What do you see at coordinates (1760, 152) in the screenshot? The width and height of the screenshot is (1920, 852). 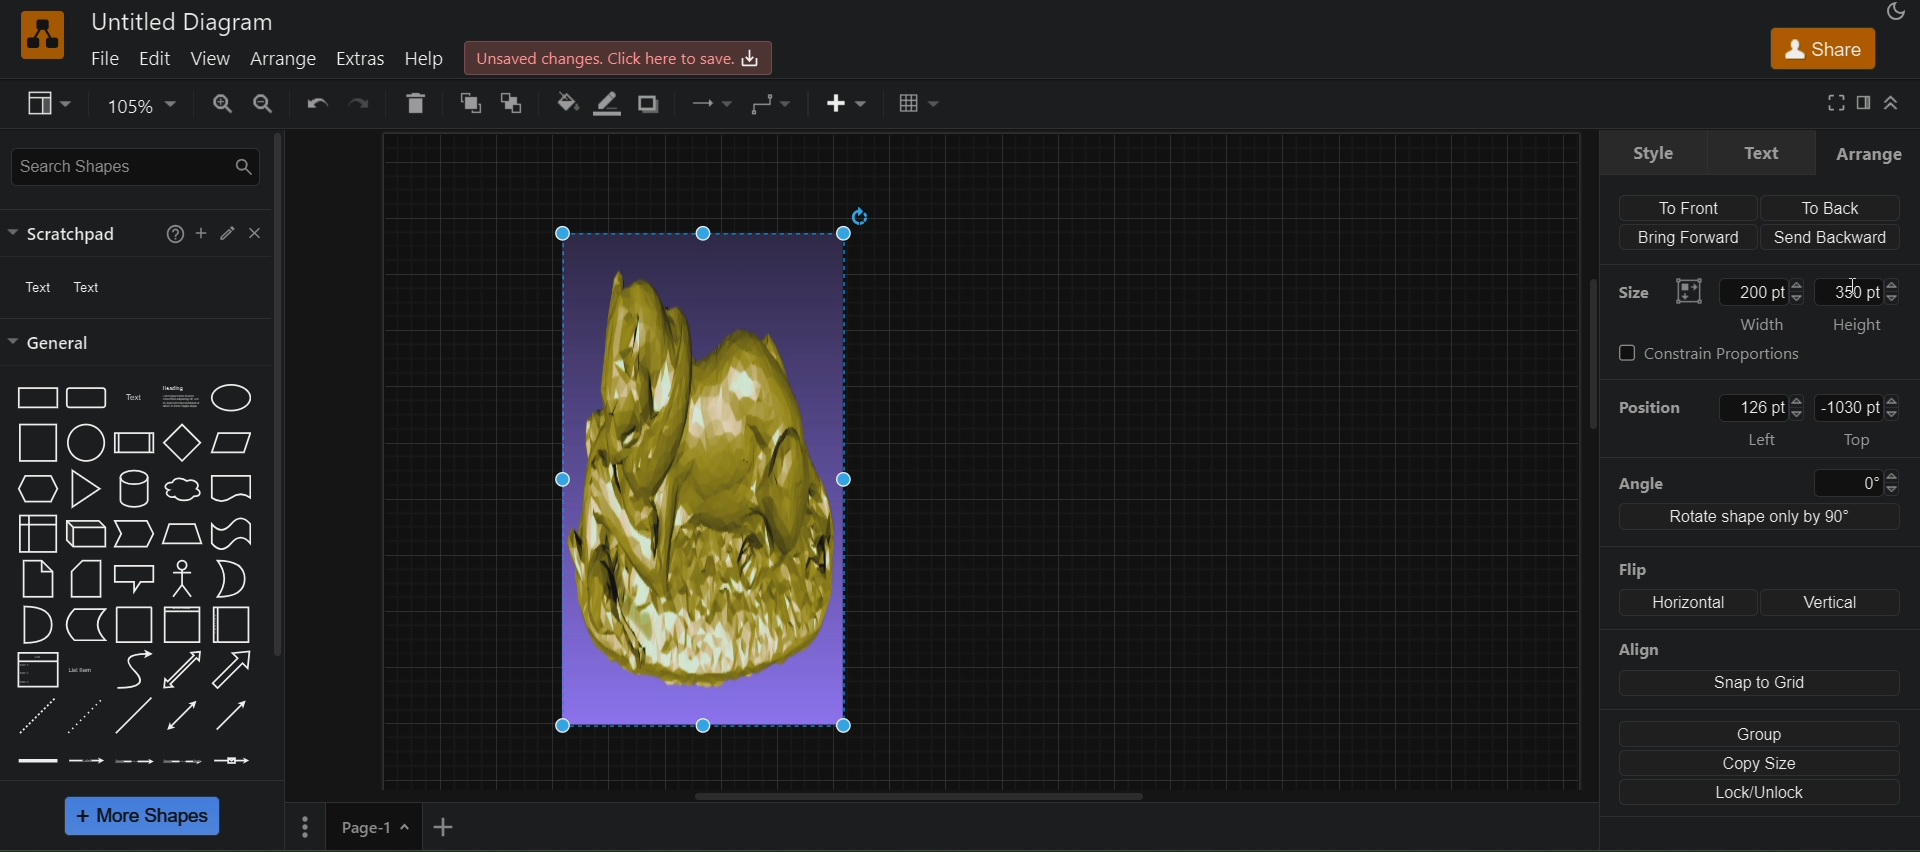 I see `text` at bounding box center [1760, 152].